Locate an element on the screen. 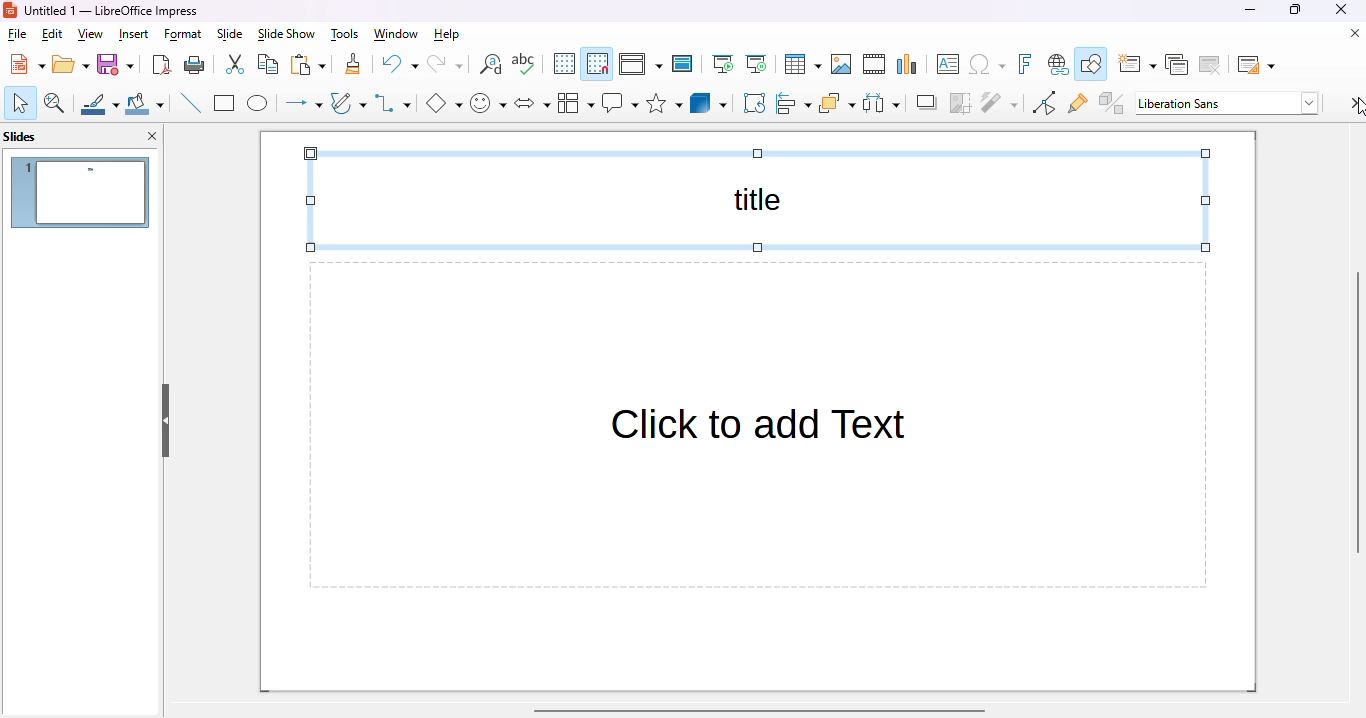 This screenshot has width=1366, height=718. vertical scroll bar is located at coordinates (1357, 412).